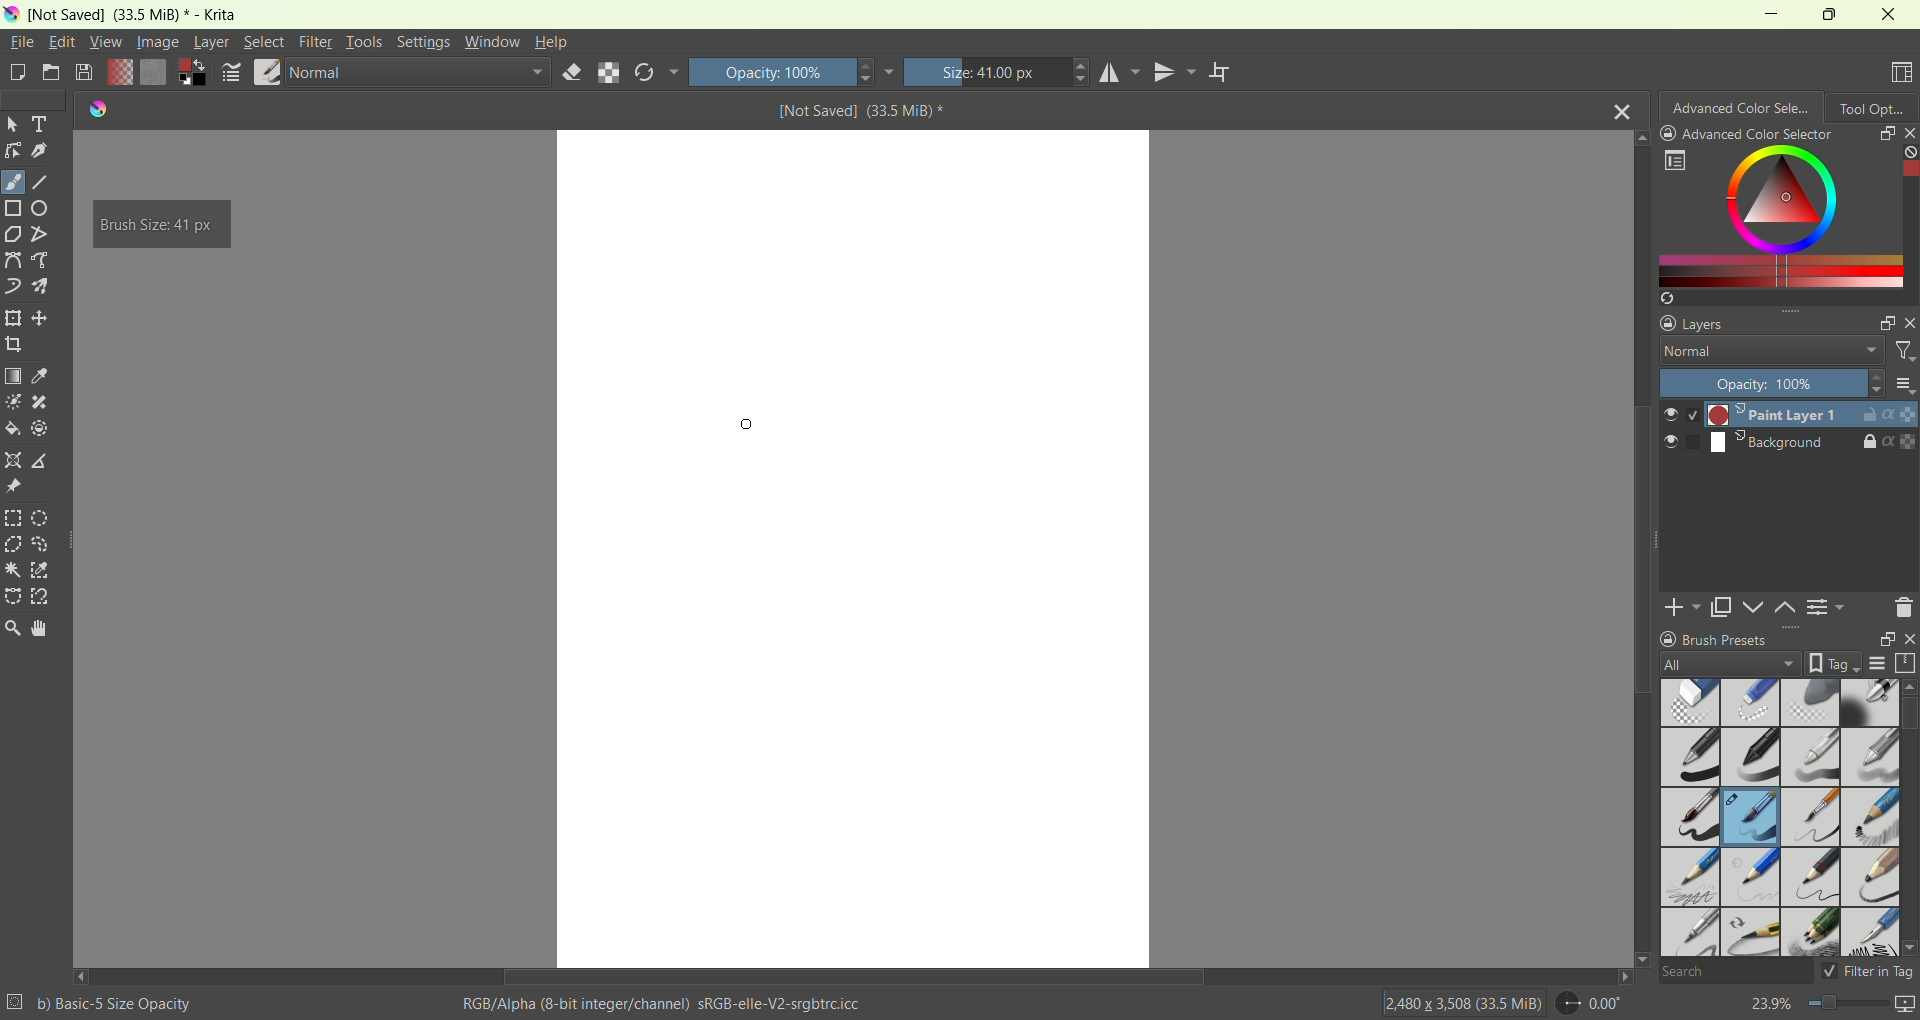 The width and height of the screenshot is (1920, 1020). What do you see at coordinates (1747, 134) in the screenshot?
I see `advanced color selector` at bounding box center [1747, 134].